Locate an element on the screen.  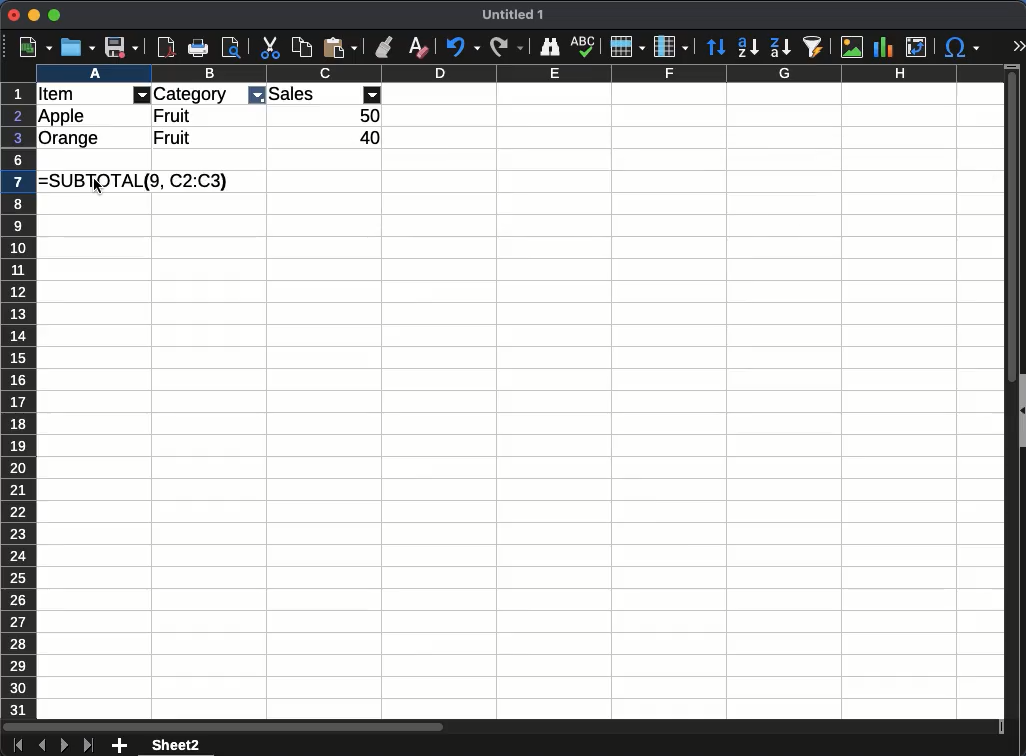
print is located at coordinates (231, 46).